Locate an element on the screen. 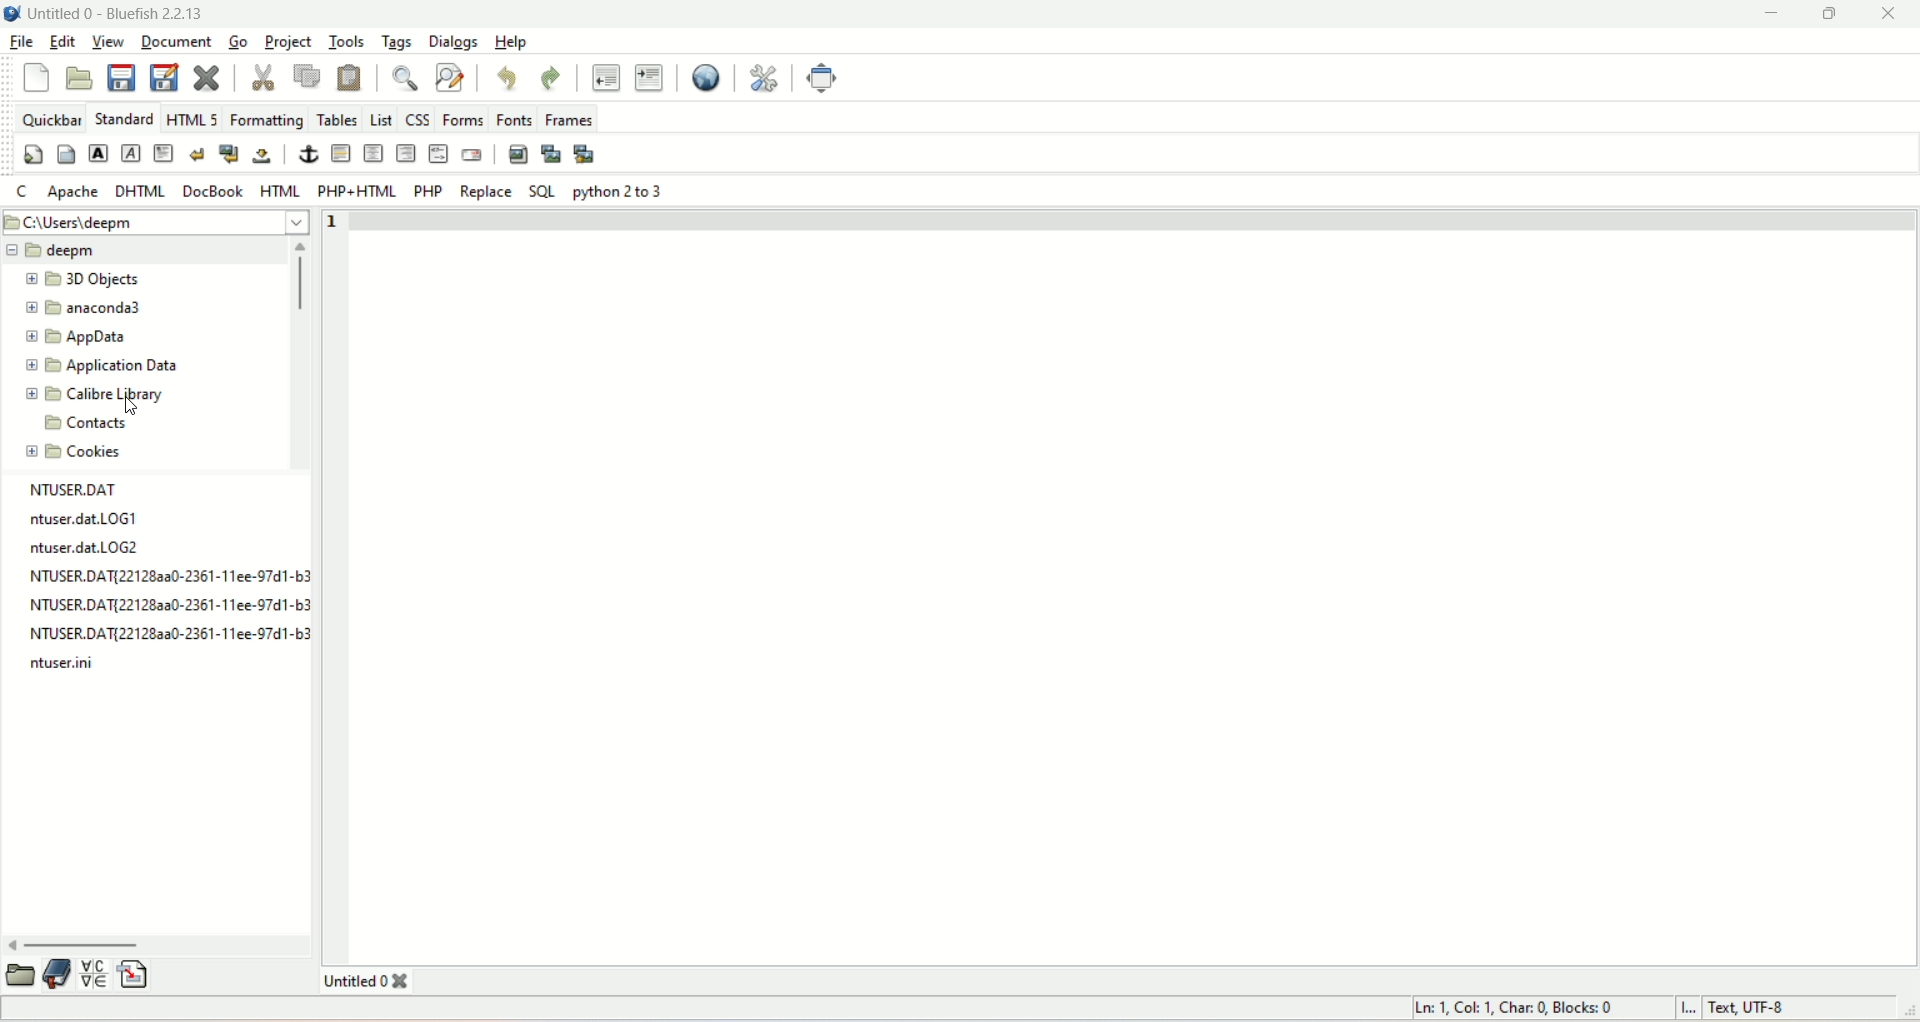 This screenshot has width=1920, height=1022. project is located at coordinates (291, 42).